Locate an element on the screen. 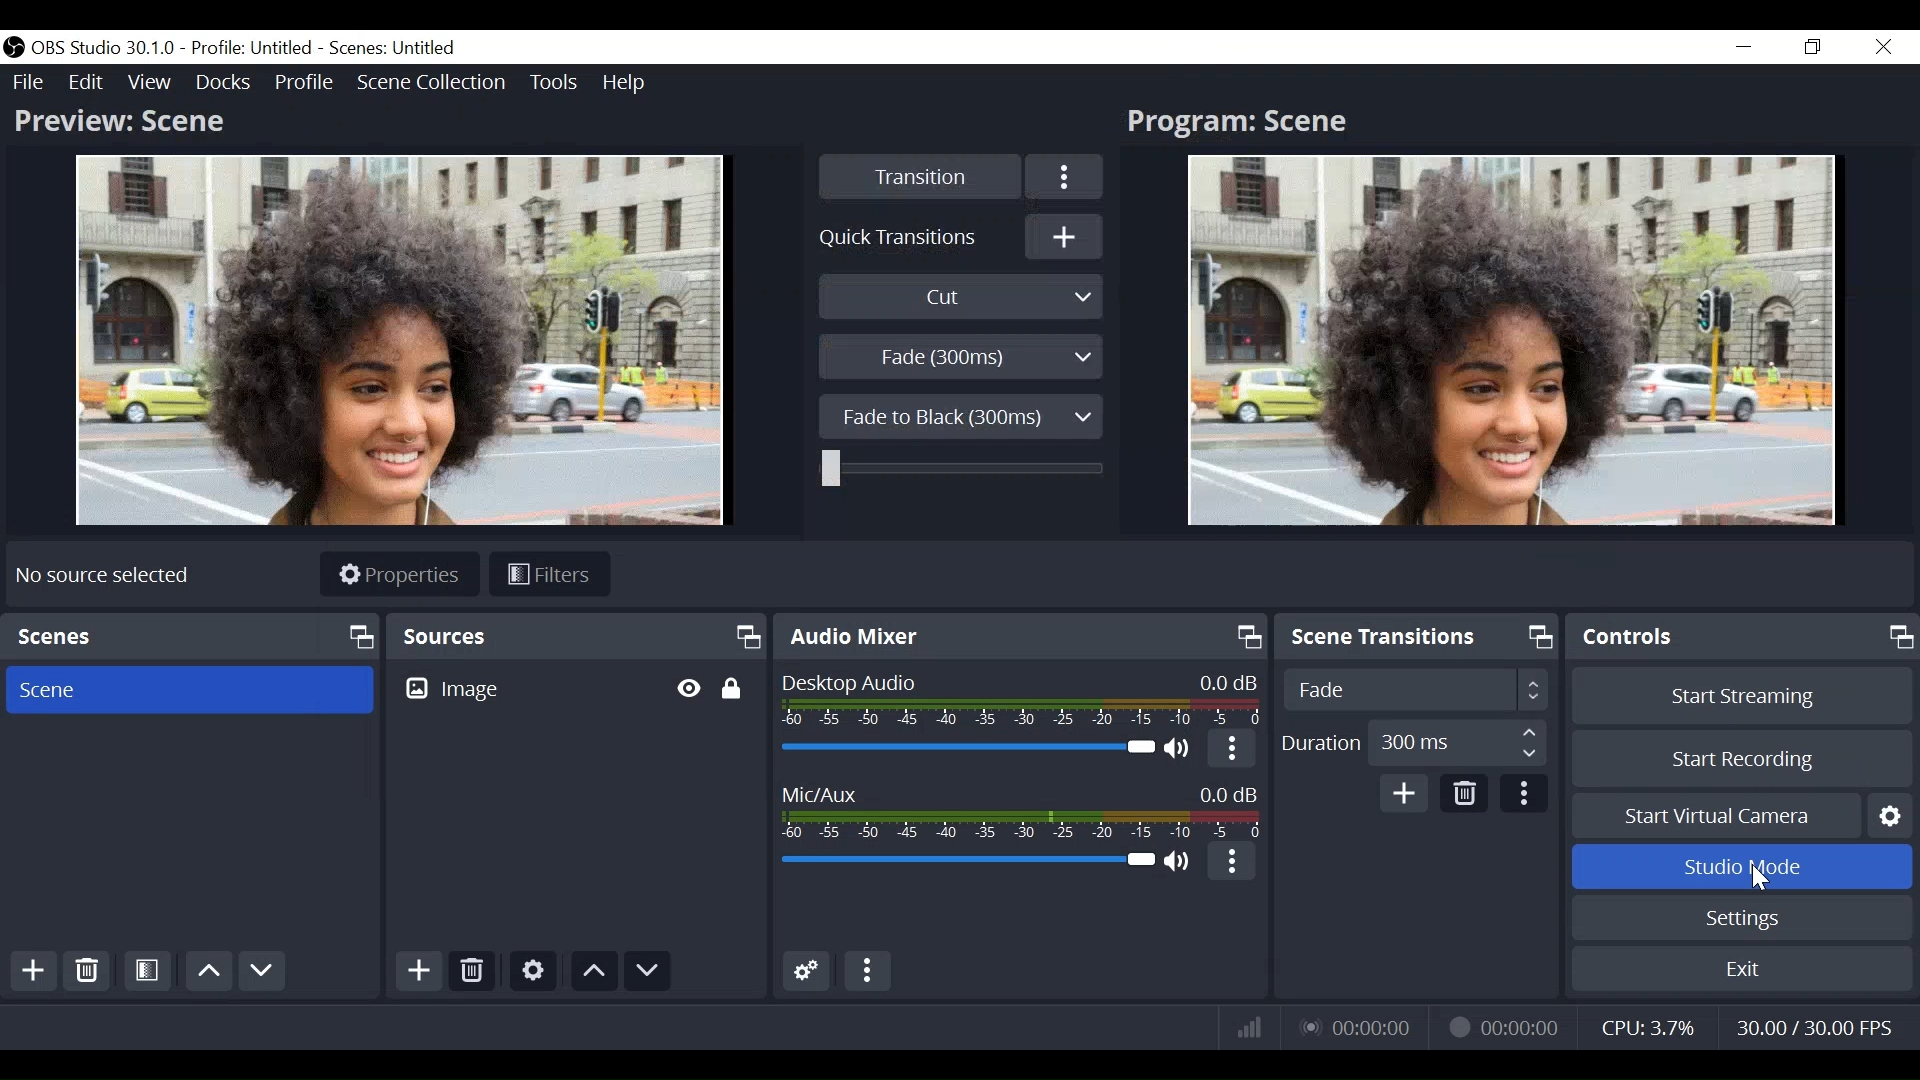 This screenshot has height=1080, width=1920. Bitrate is located at coordinates (1255, 1028).